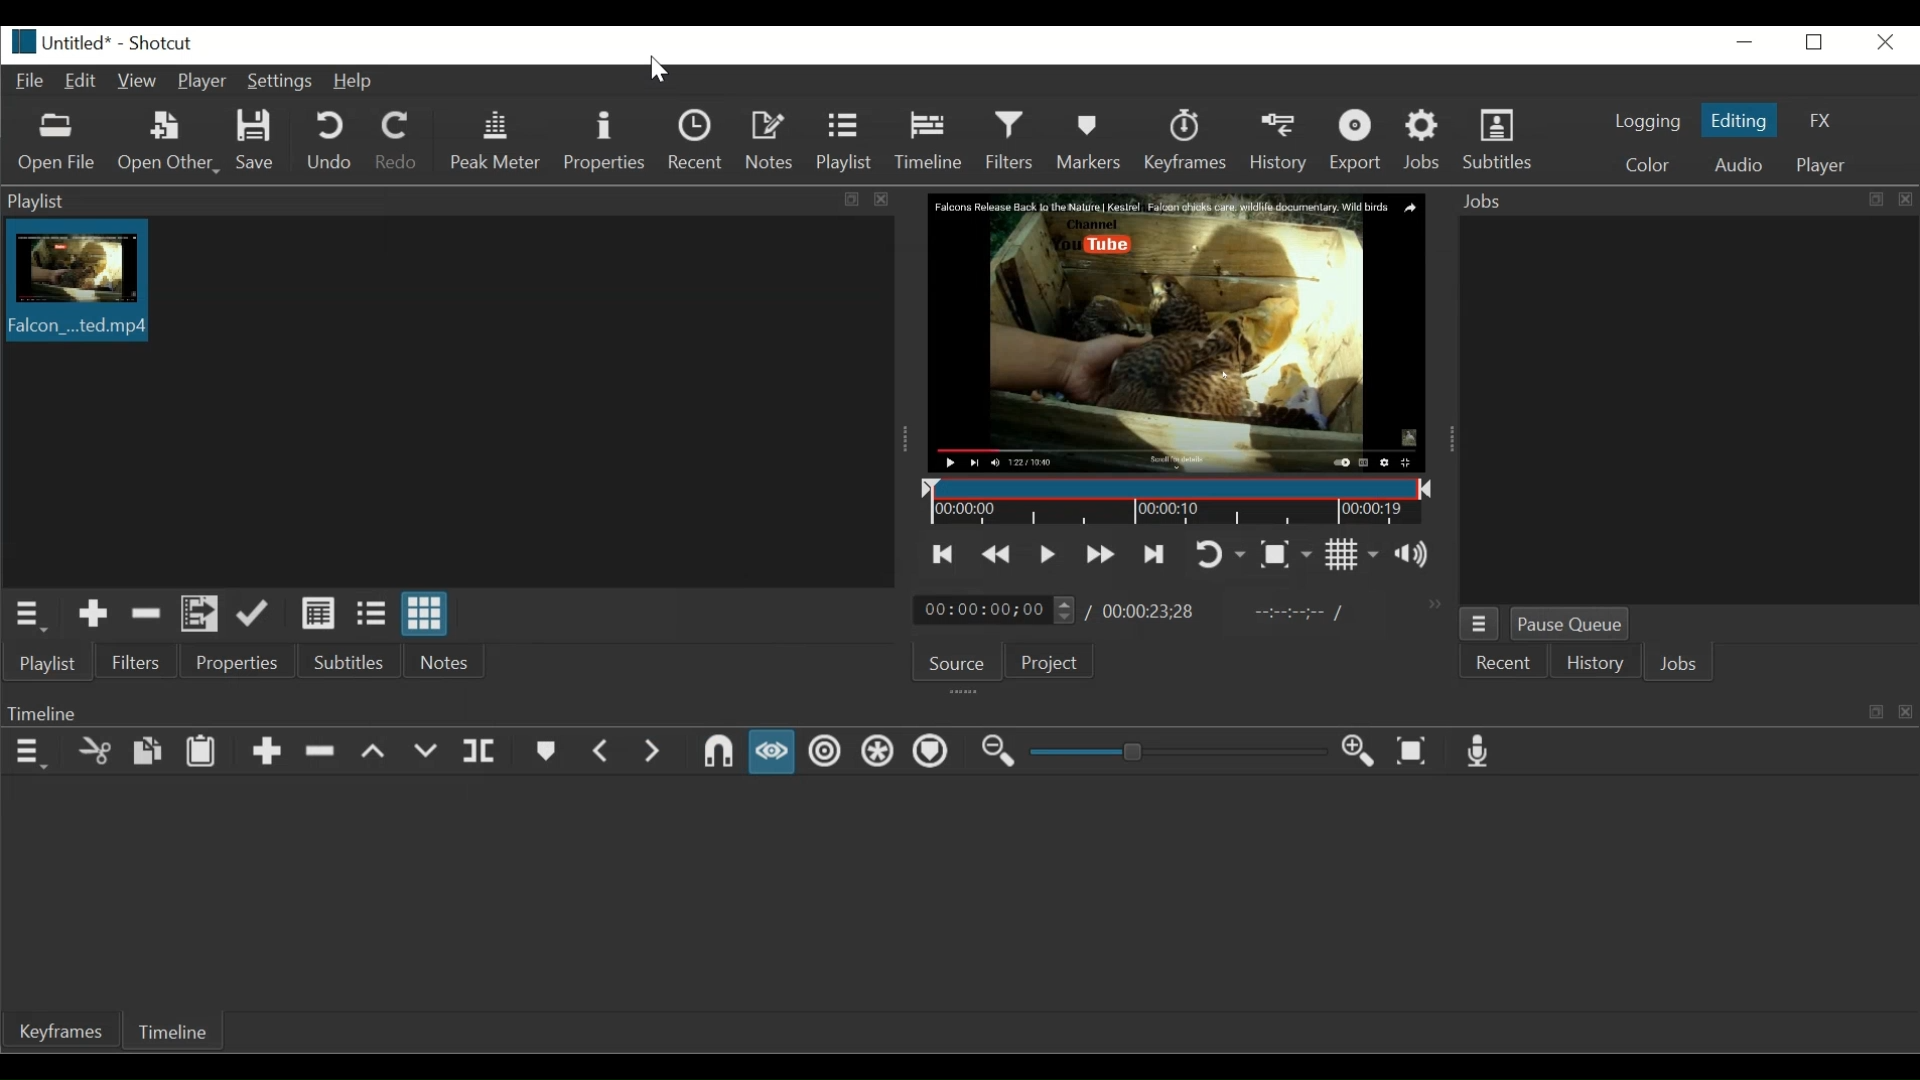 Image resolution: width=1920 pixels, height=1080 pixels. What do you see at coordinates (28, 617) in the screenshot?
I see `Playlist menu` at bounding box center [28, 617].